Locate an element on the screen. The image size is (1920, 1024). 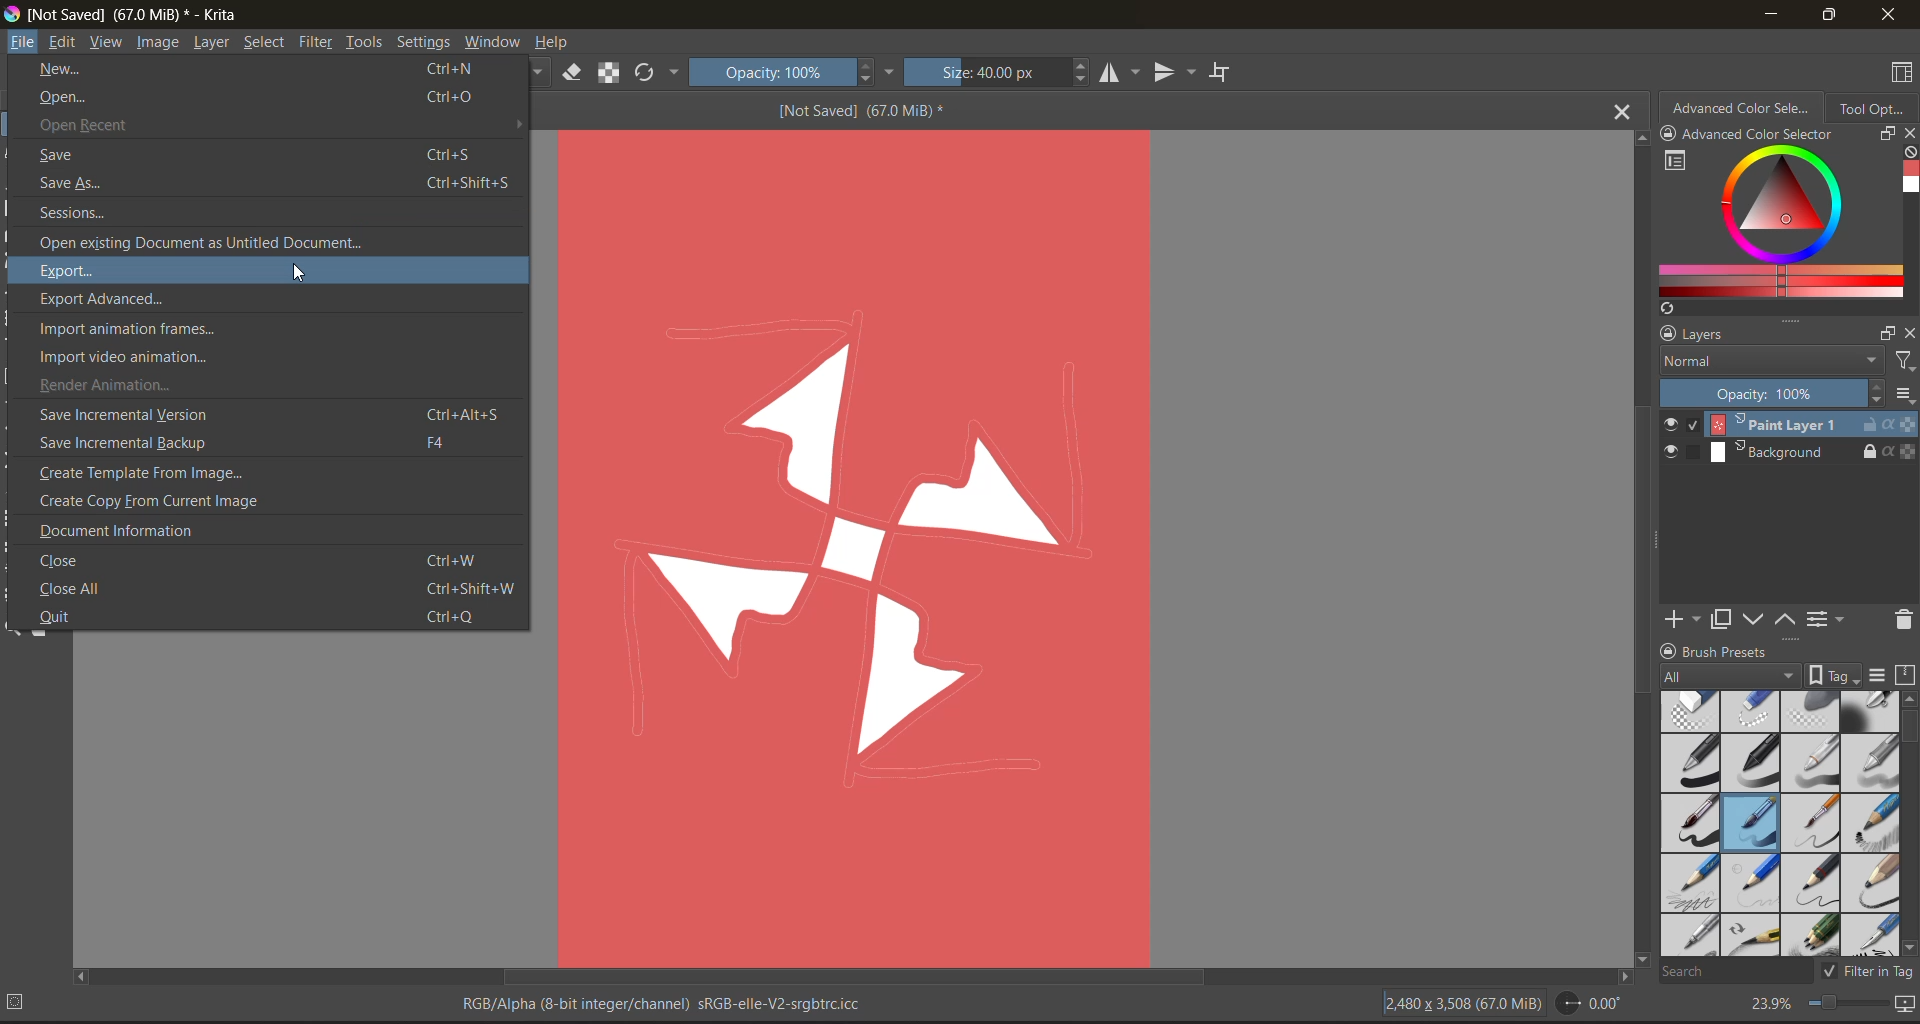
open is located at coordinates (262, 97).